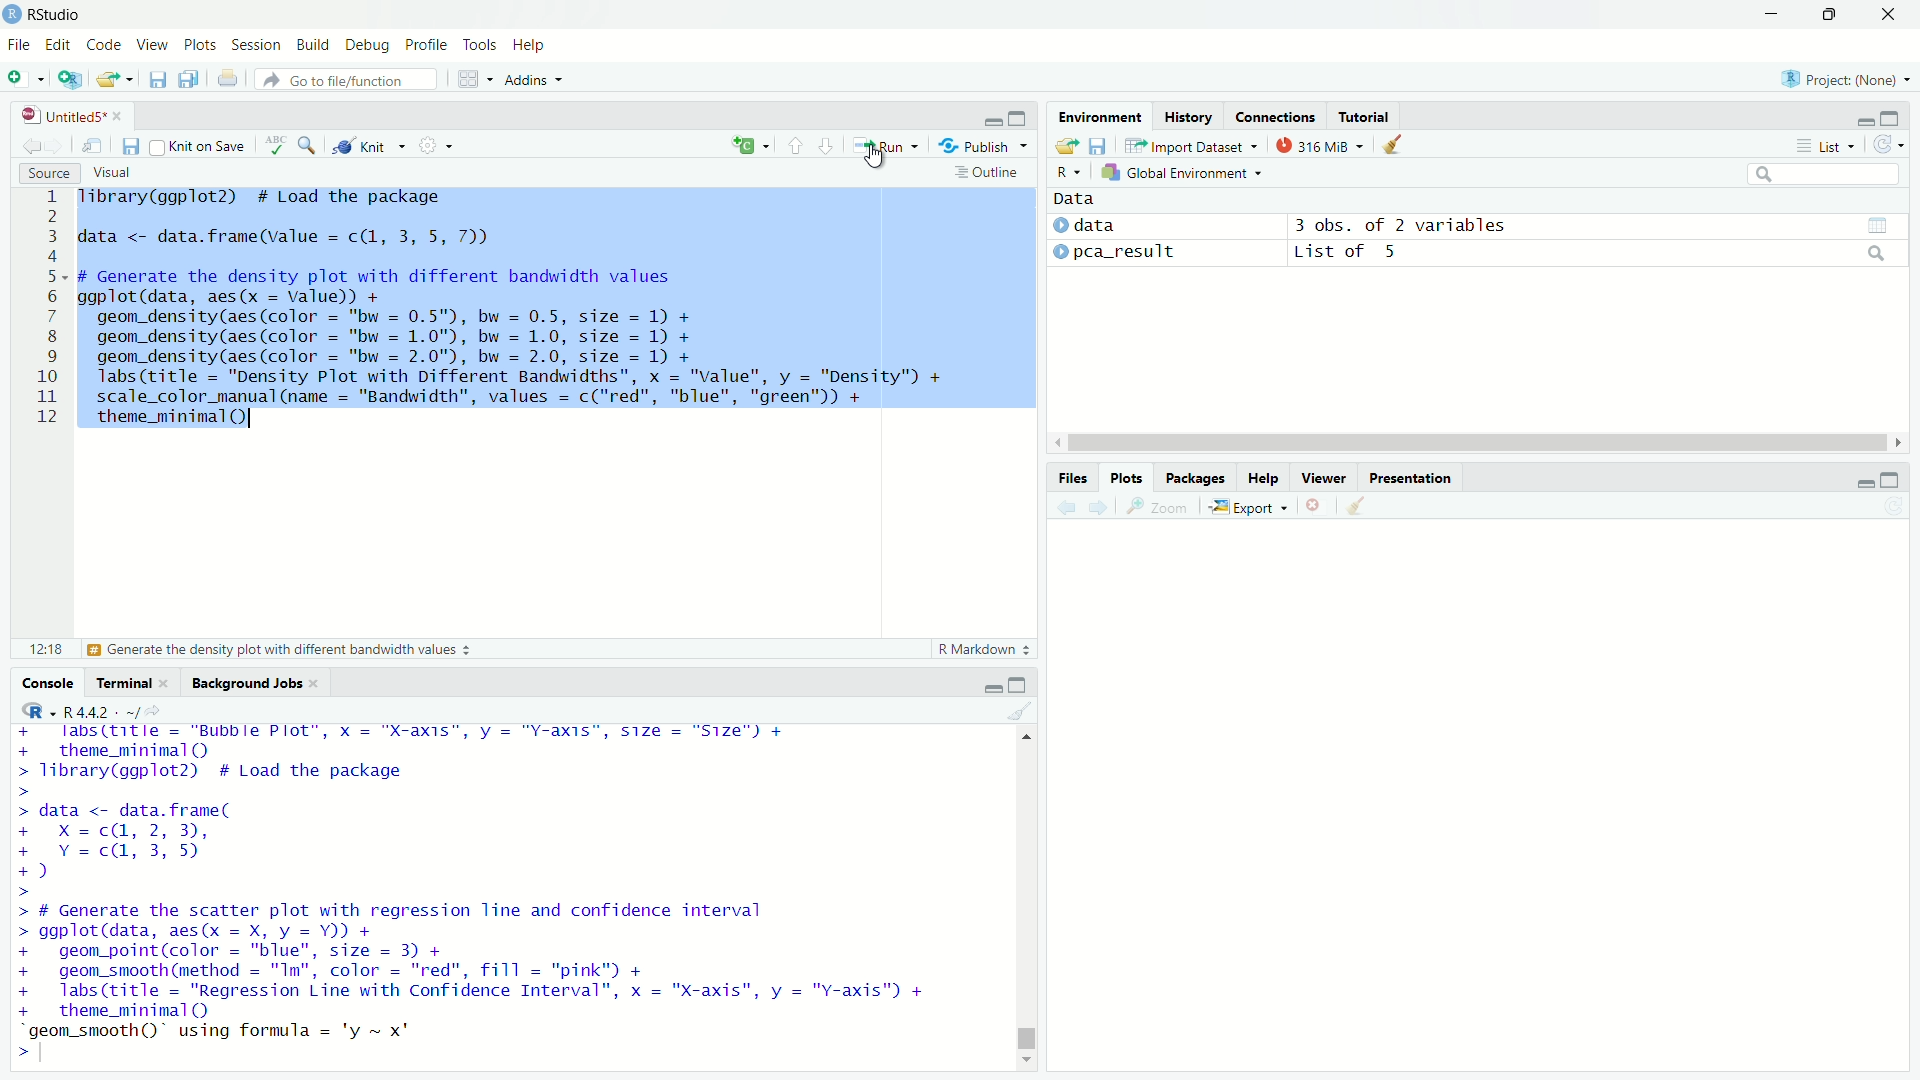 Image resolution: width=1920 pixels, height=1080 pixels. Describe the element at coordinates (368, 146) in the screenshot. I see `Knit` at that location.